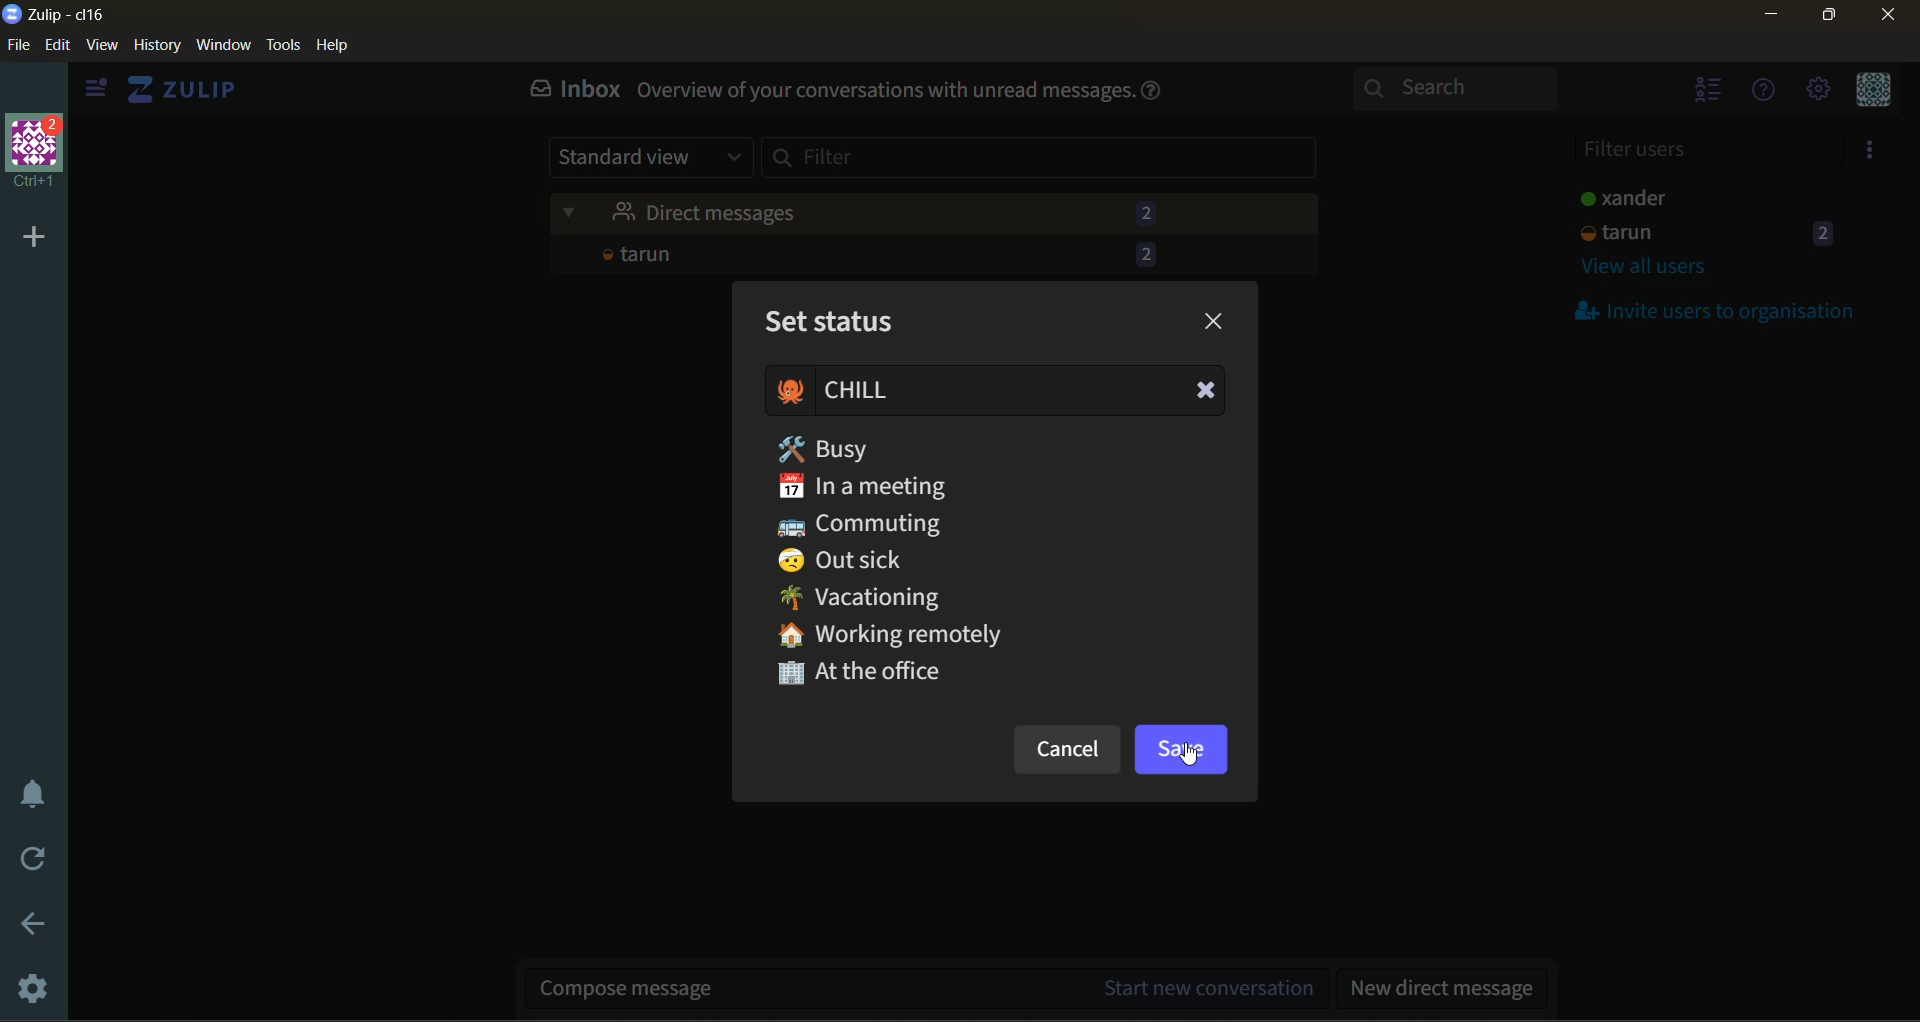 The width and height of the screenshot is (1920, 1022). Describe the element at coordinates (58, 15) in the screenshot. I see `app name and organisation name` at that location.